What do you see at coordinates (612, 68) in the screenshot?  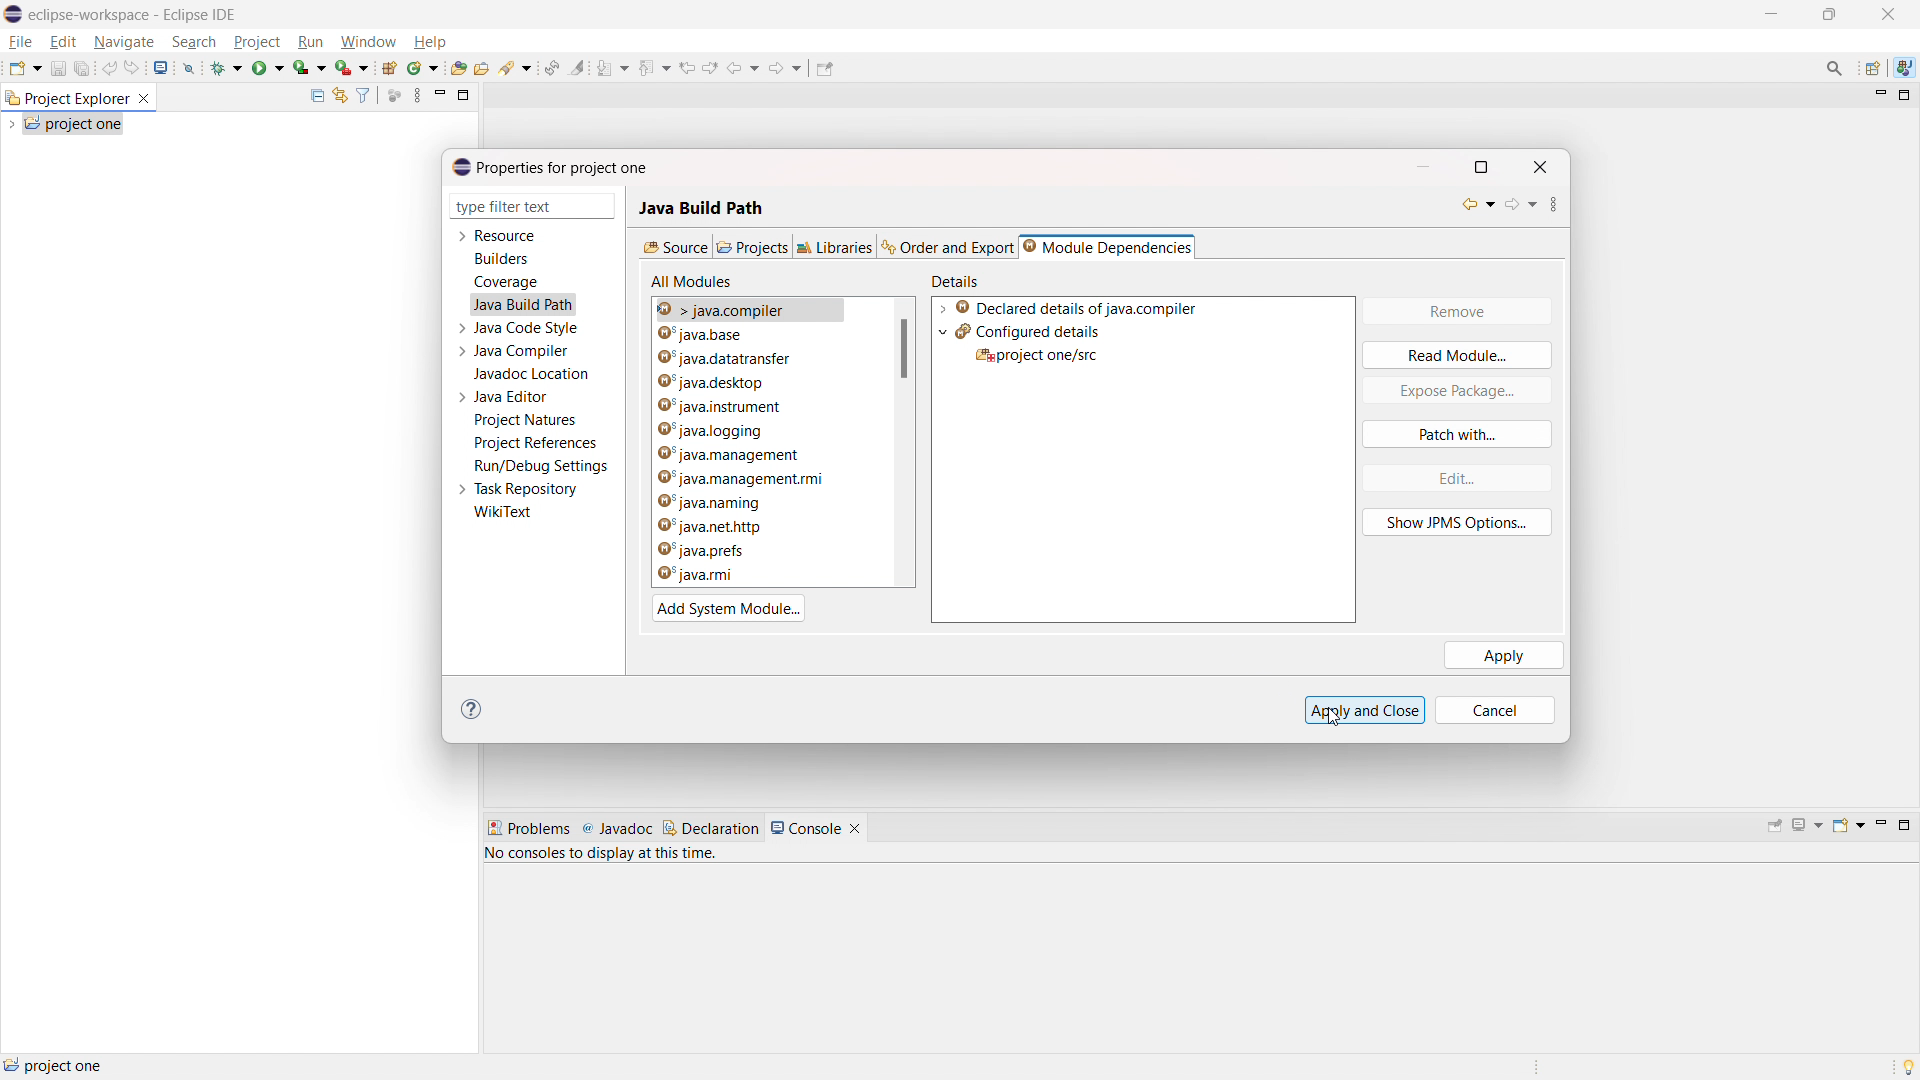 I see `next annotation` at bounding box center [612, 68].